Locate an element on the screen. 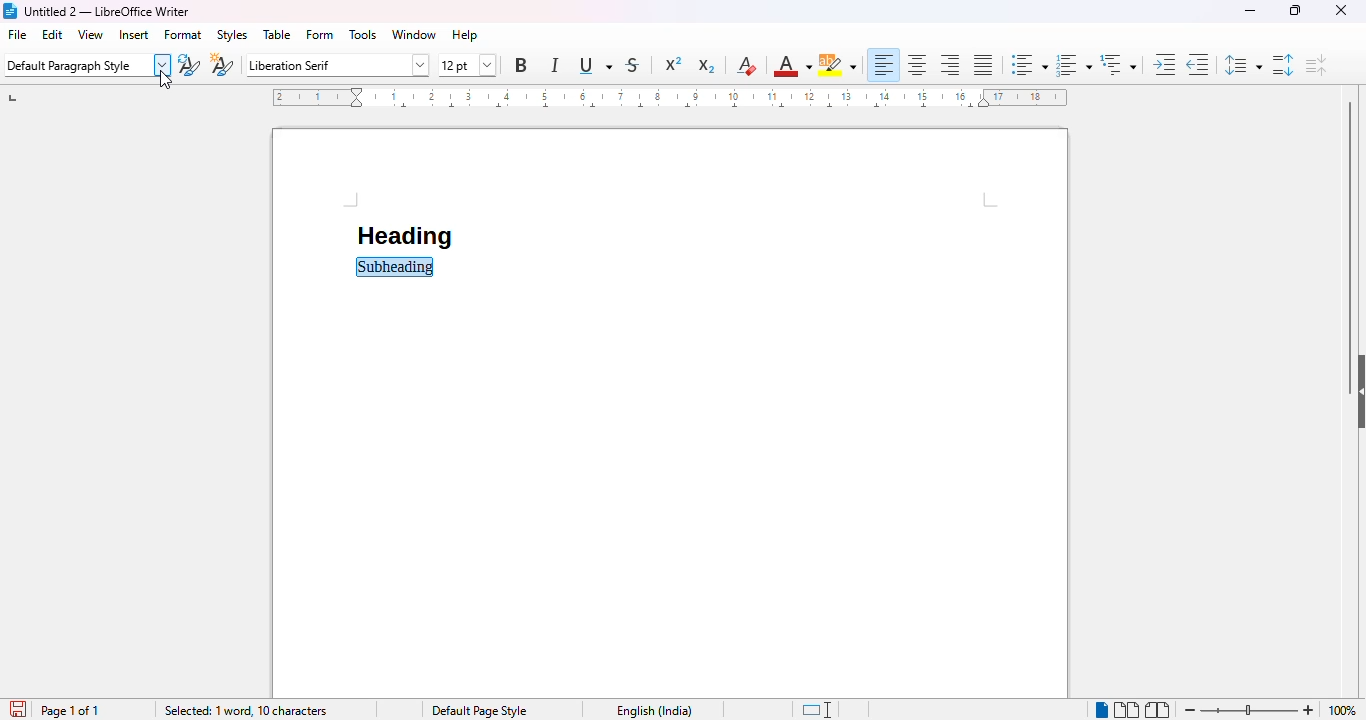 The height and width of the screenshot is (720, 1366). font color is located at coordinates (791, 67).